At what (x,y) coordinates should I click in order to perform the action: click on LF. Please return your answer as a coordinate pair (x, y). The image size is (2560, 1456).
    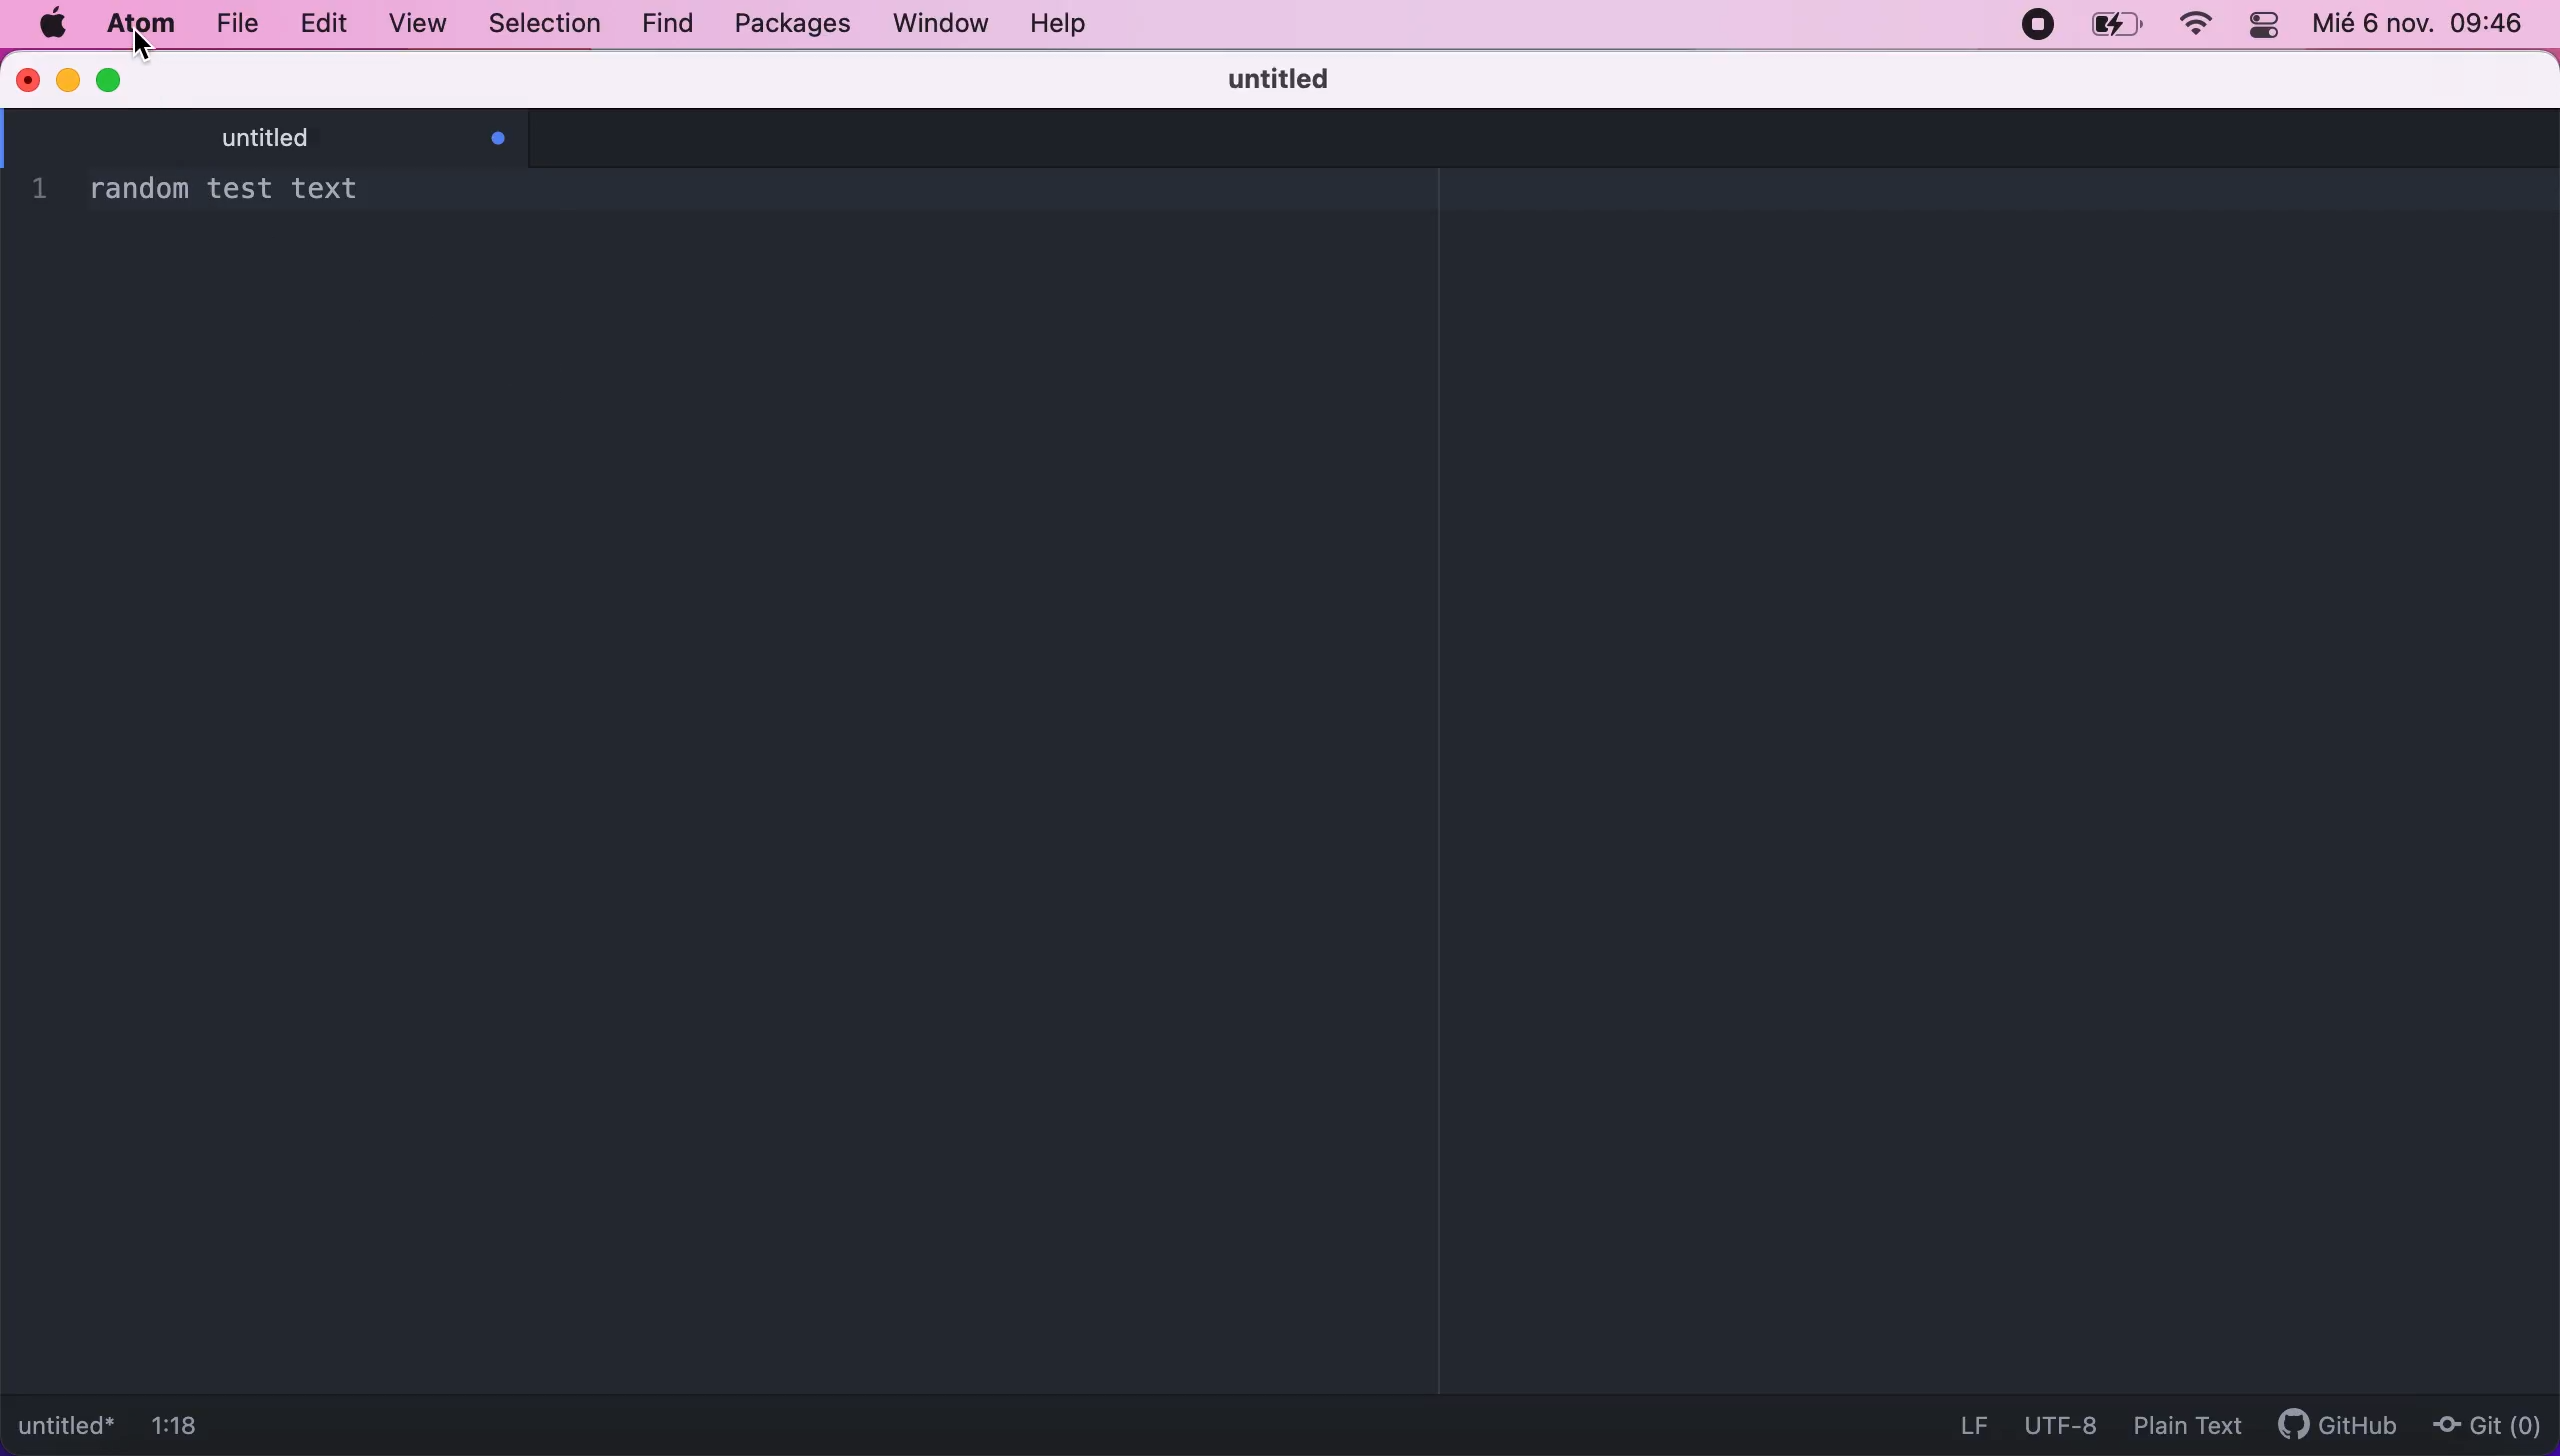
    Looking at the image, I should click on (1972, 1422).